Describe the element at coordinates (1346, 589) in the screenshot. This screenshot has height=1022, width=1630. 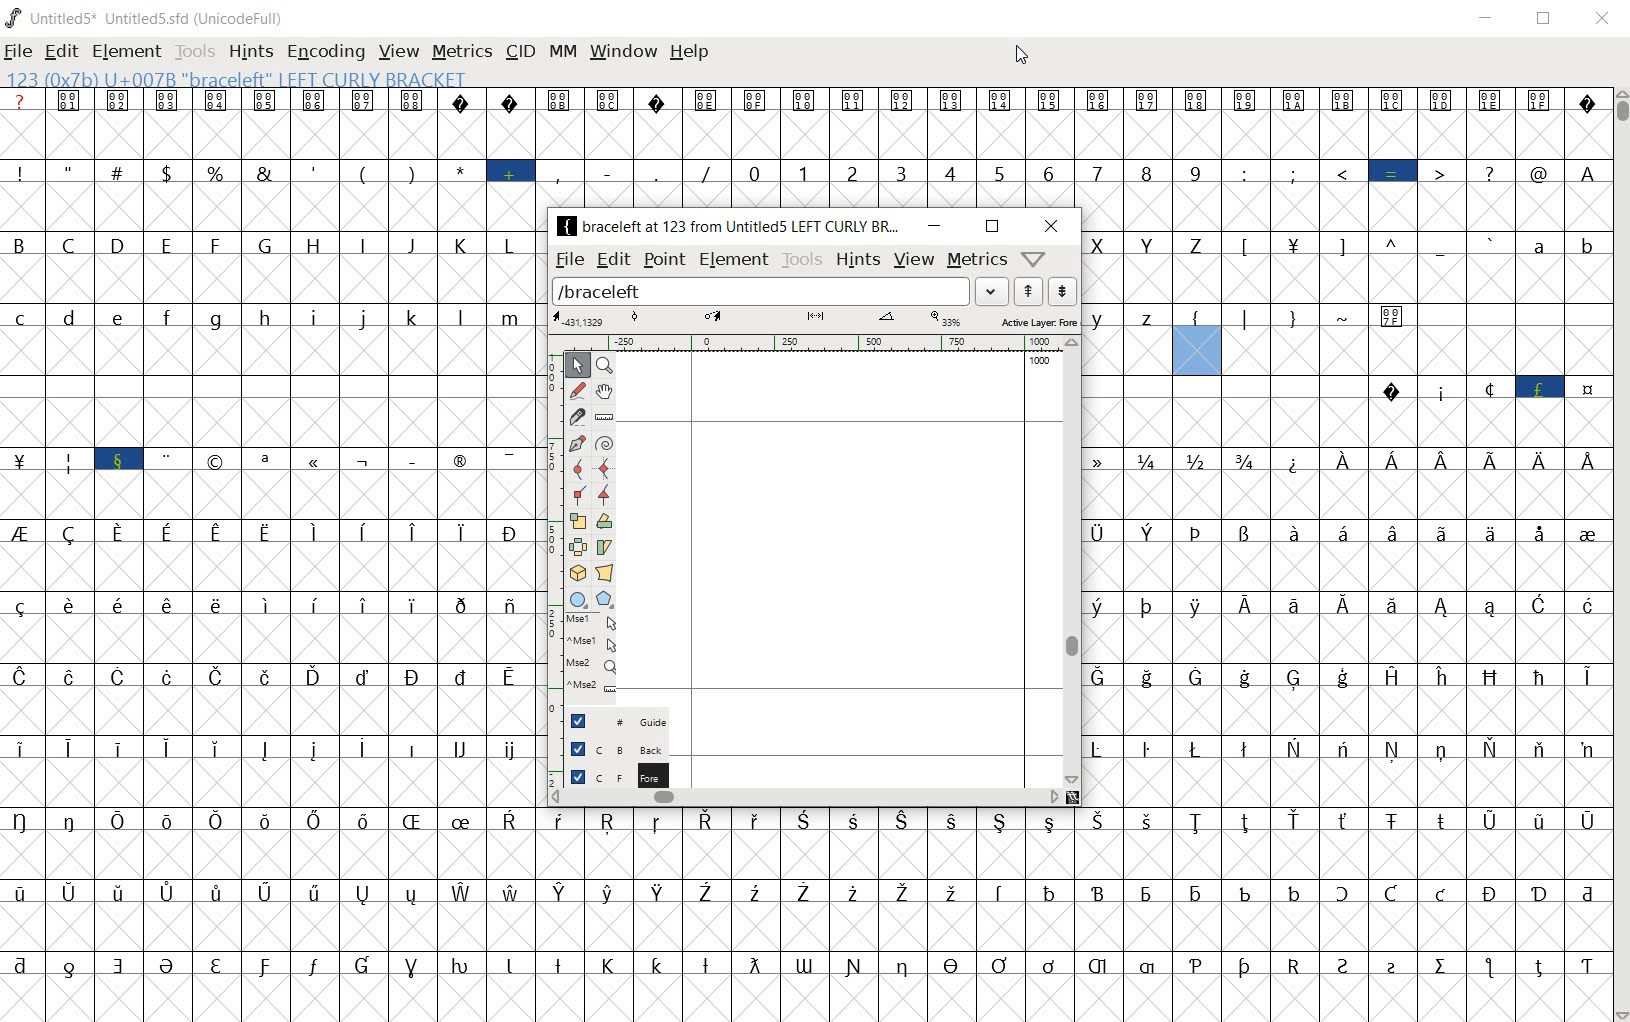
I see `glyph characters` at that location.